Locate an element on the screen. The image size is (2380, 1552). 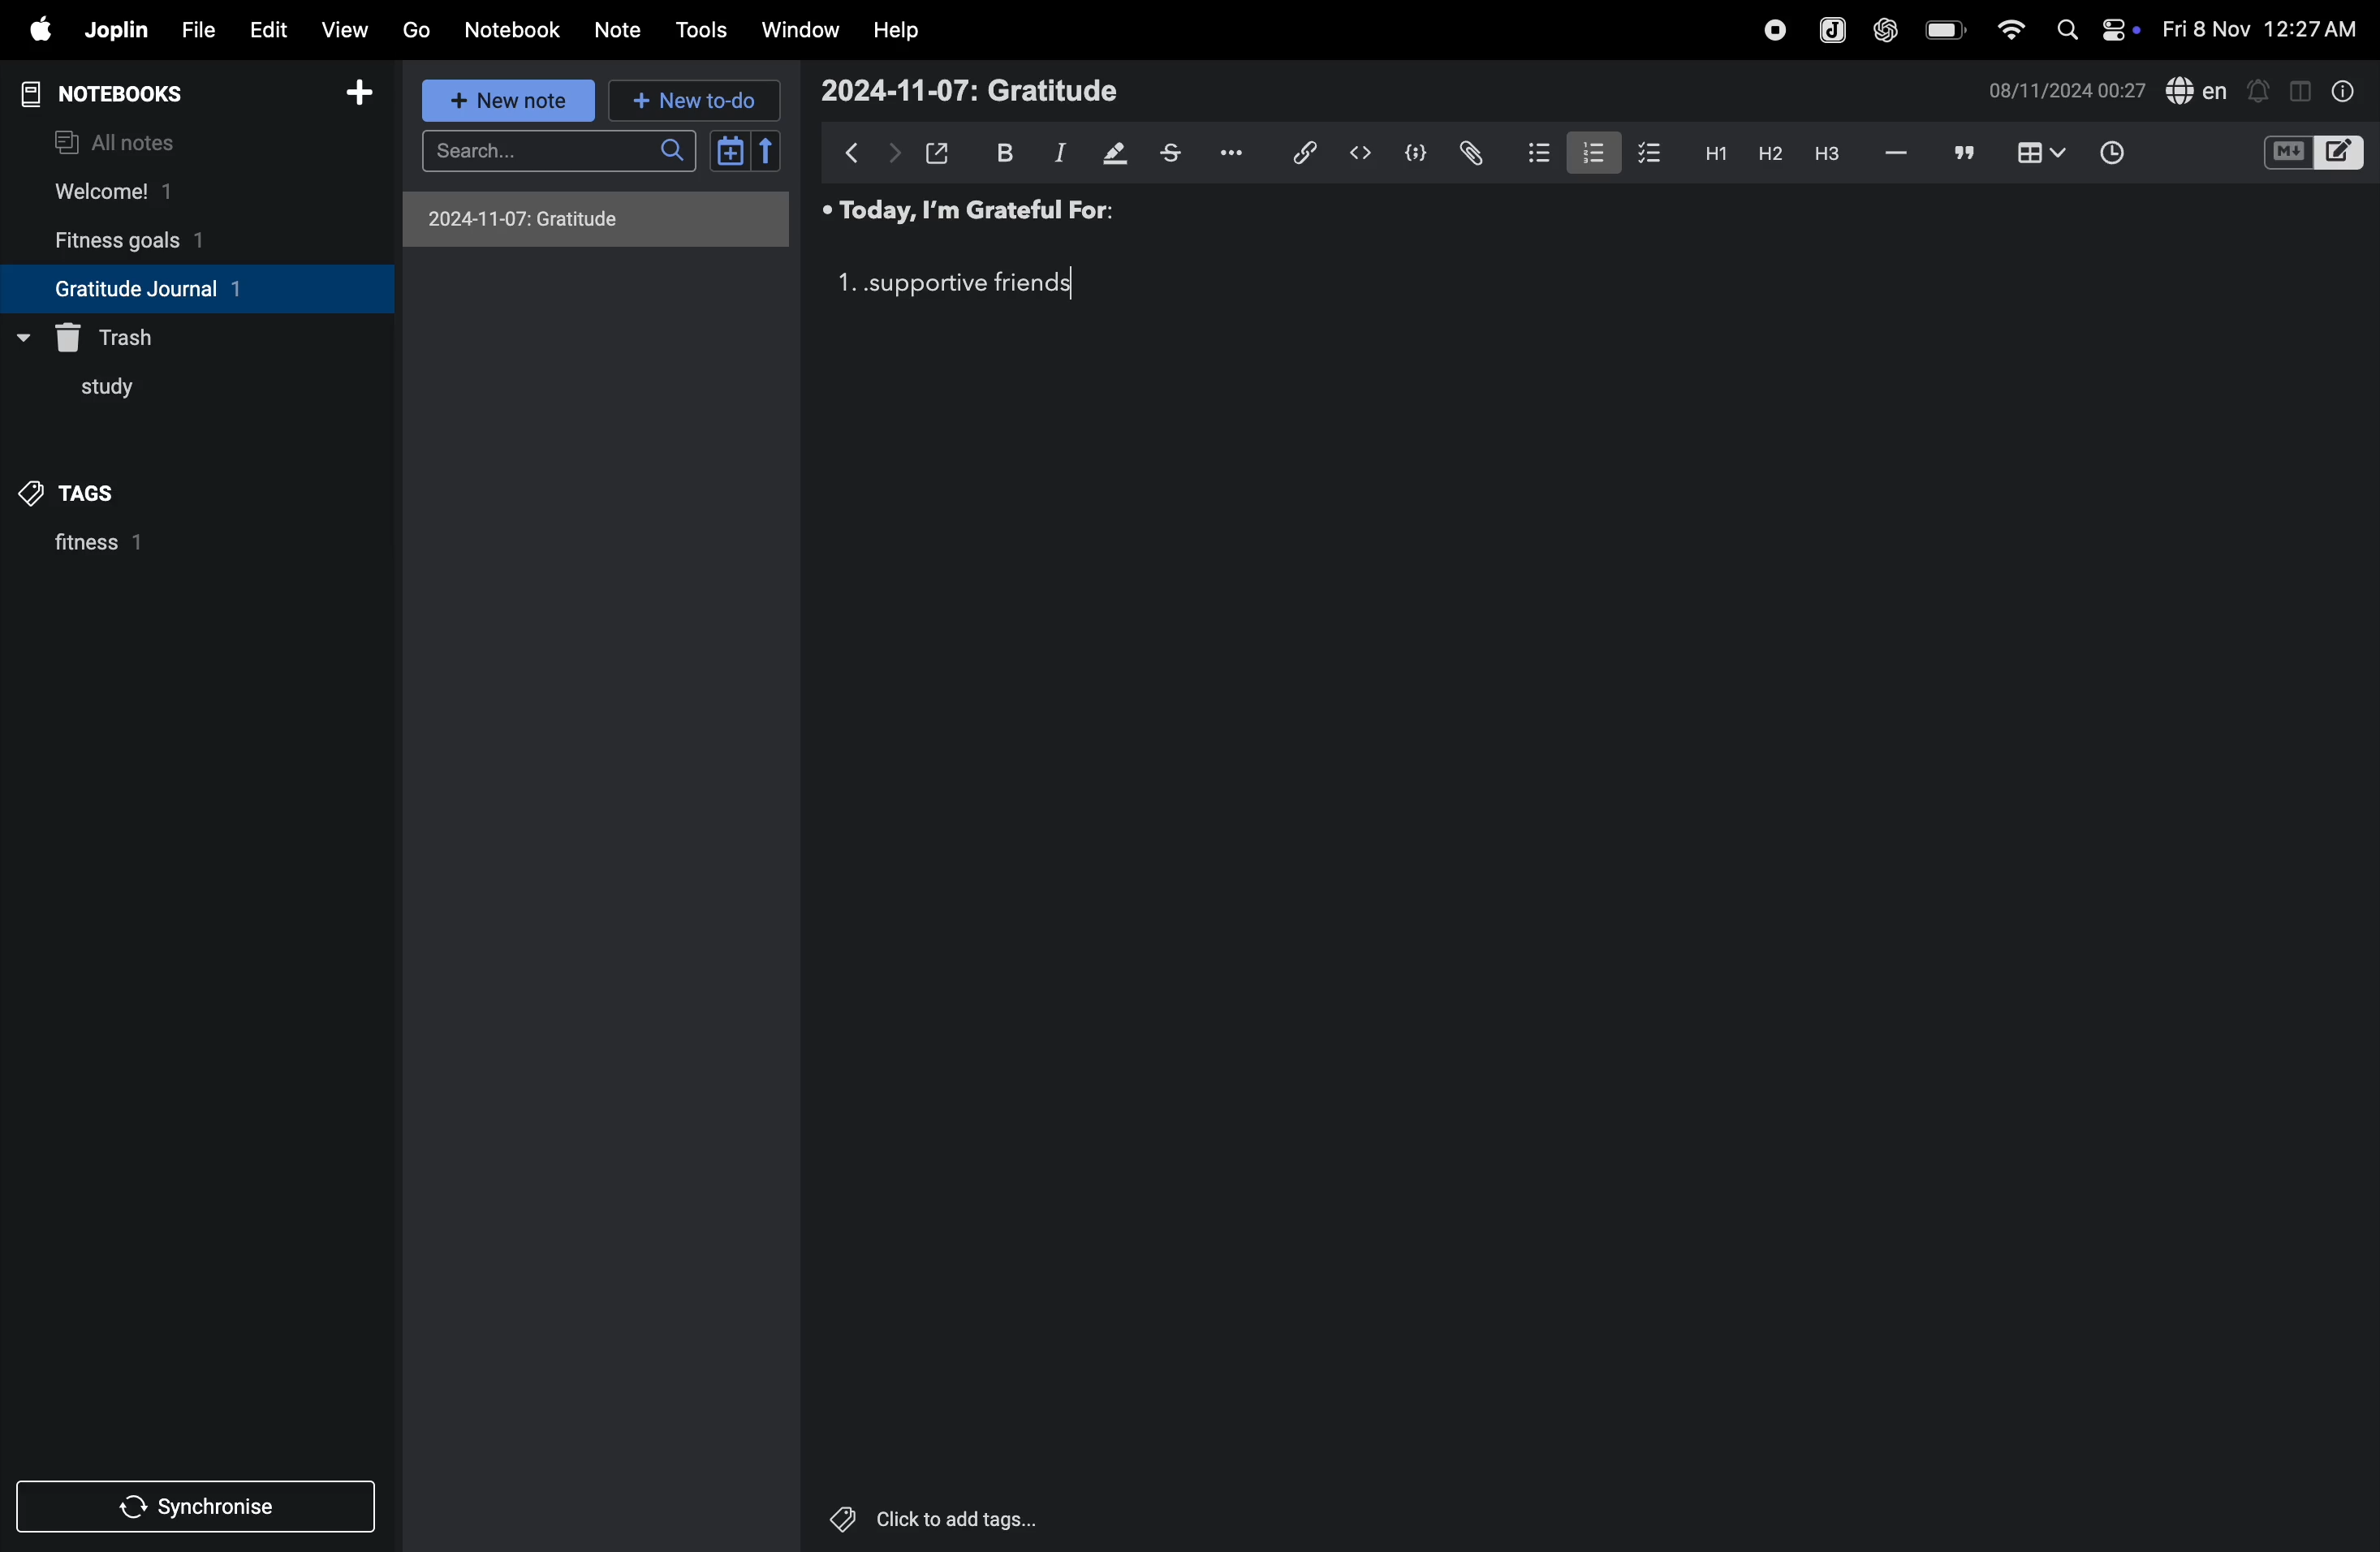
tags fitness is located at coordinates (85, 493).